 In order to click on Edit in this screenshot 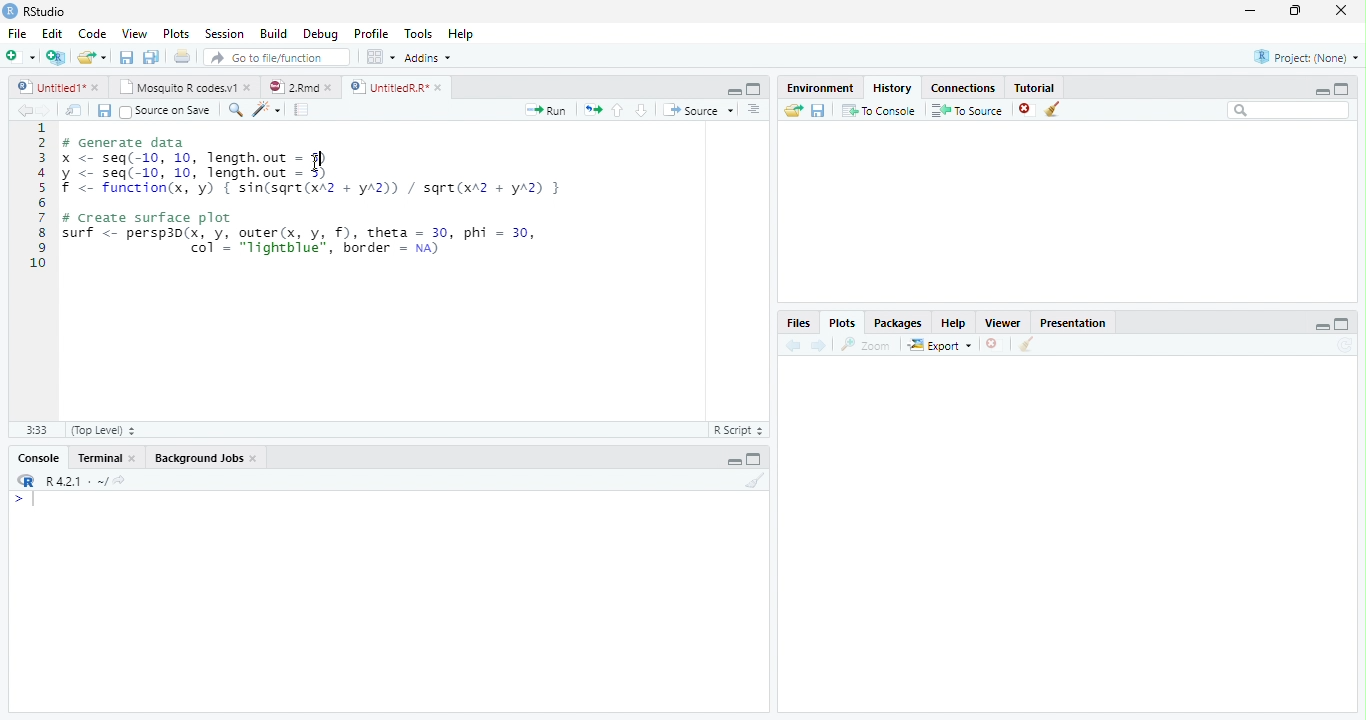, I will do `click(51, 33)`.